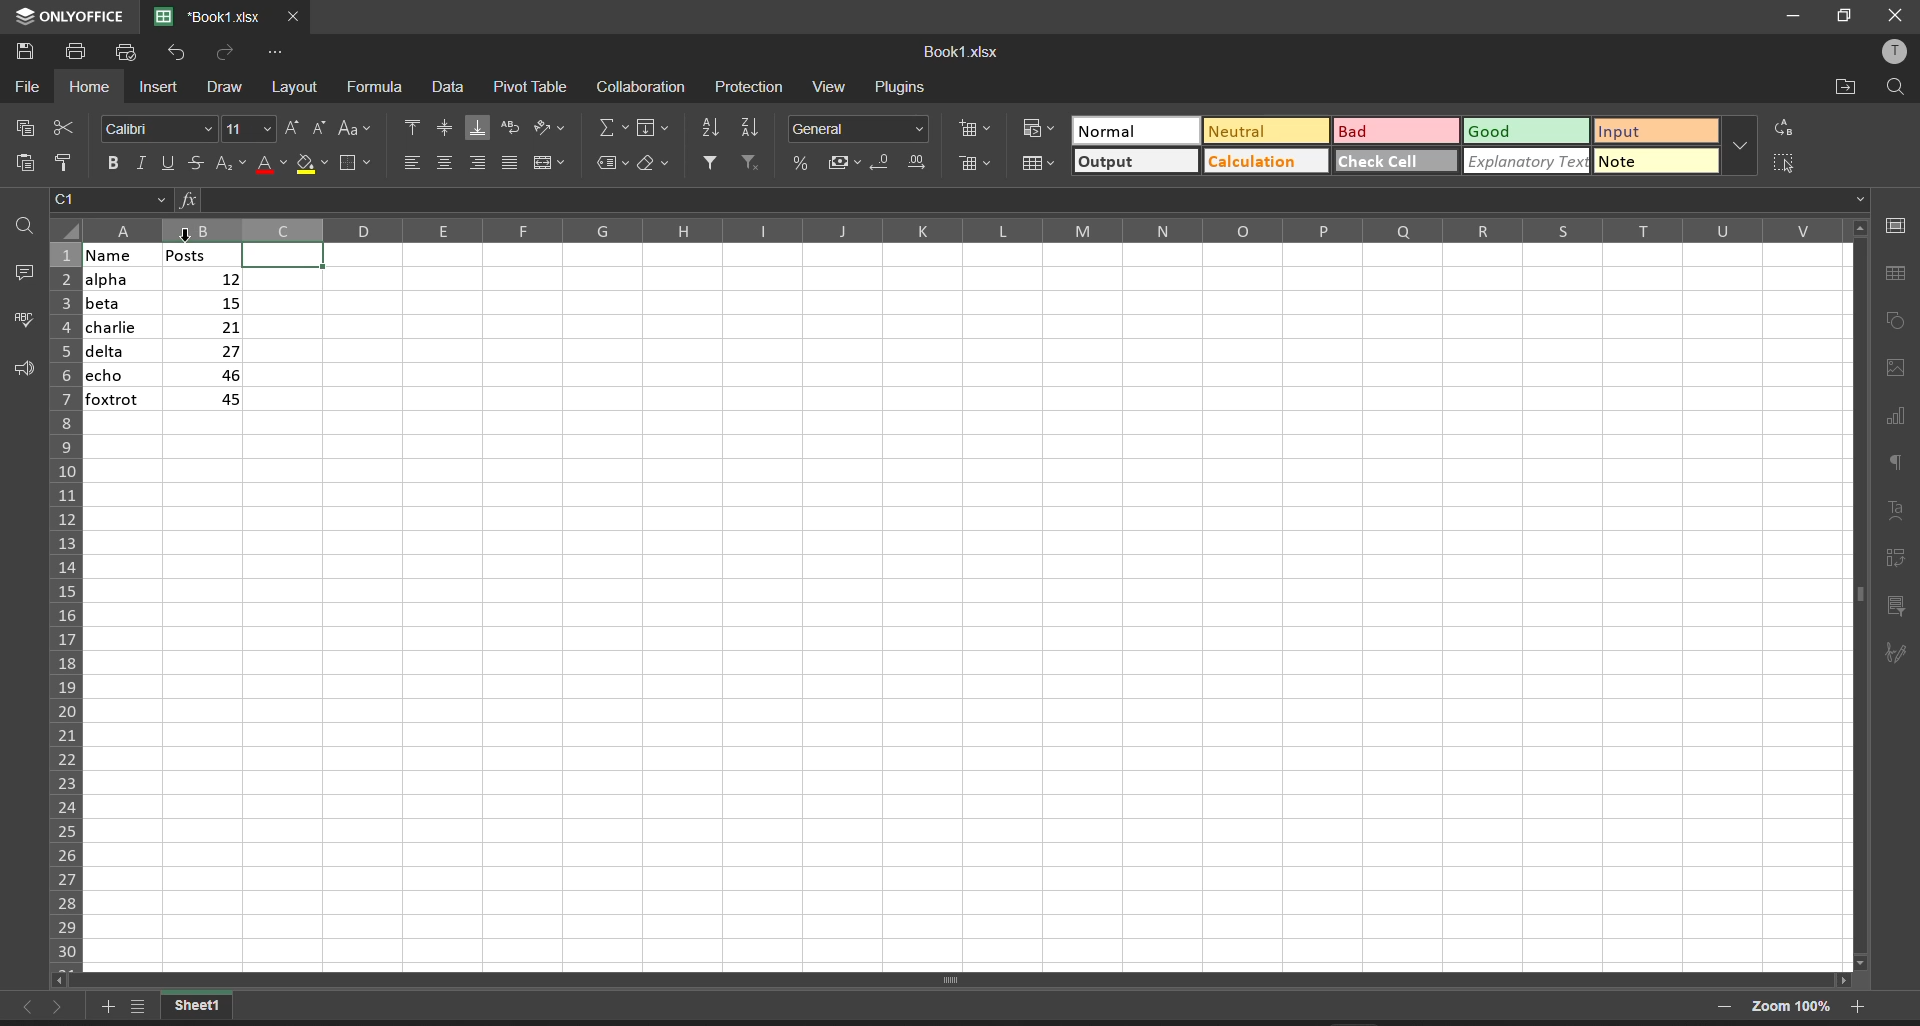 The height and width of the screenshot is (1026, 1920). I want to click on scroll right, so click(1839, 982).